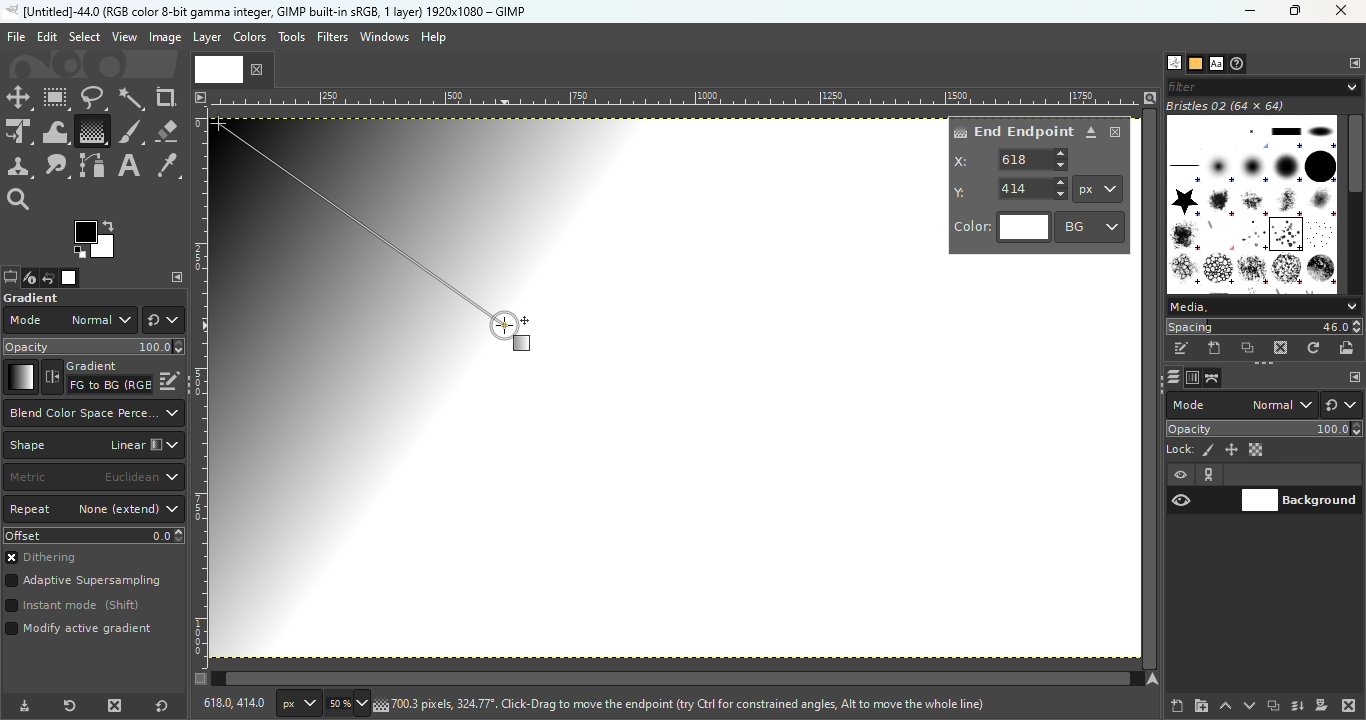  What do you see at coordinates (688, 703) in the screenshot?
I see `700.3 pixels 324.77 click drag to move the endpoint (try ctrl for constrained angles, alt to move the whole line)` at bounding box center [688, 703].